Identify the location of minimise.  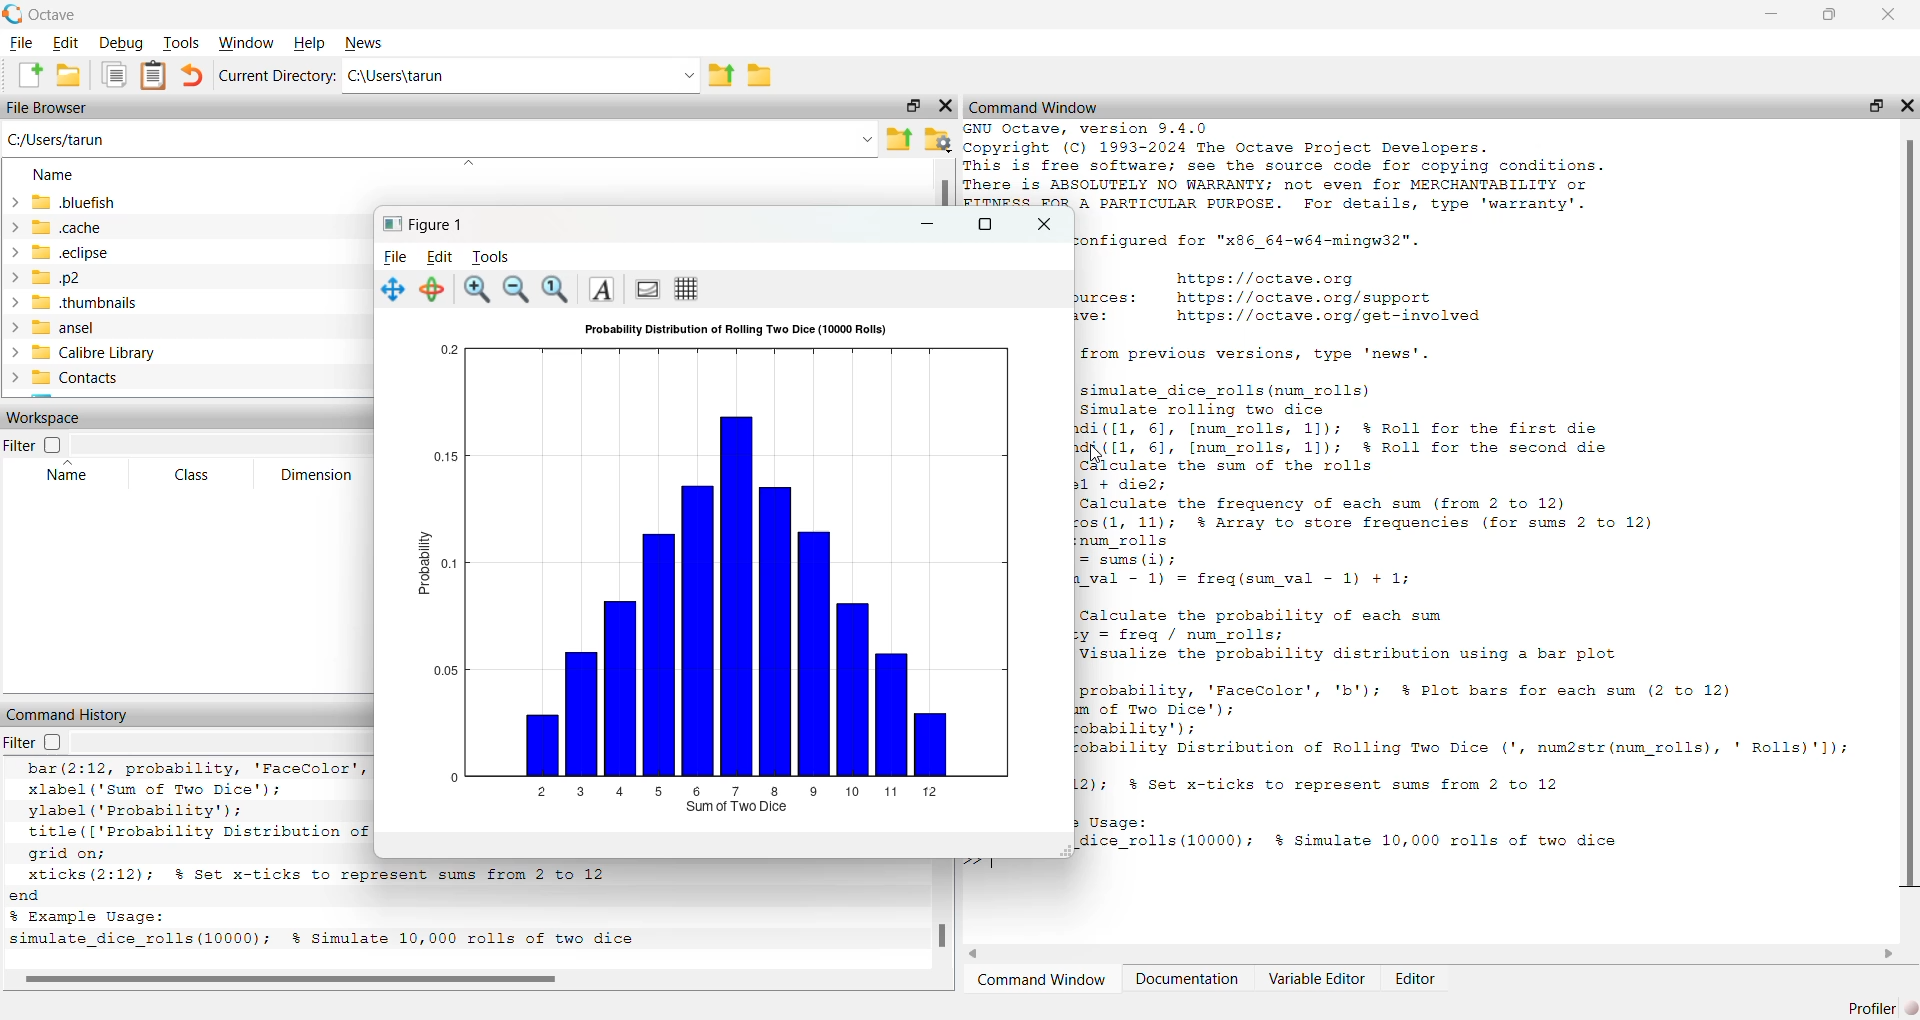
(1777, 15).